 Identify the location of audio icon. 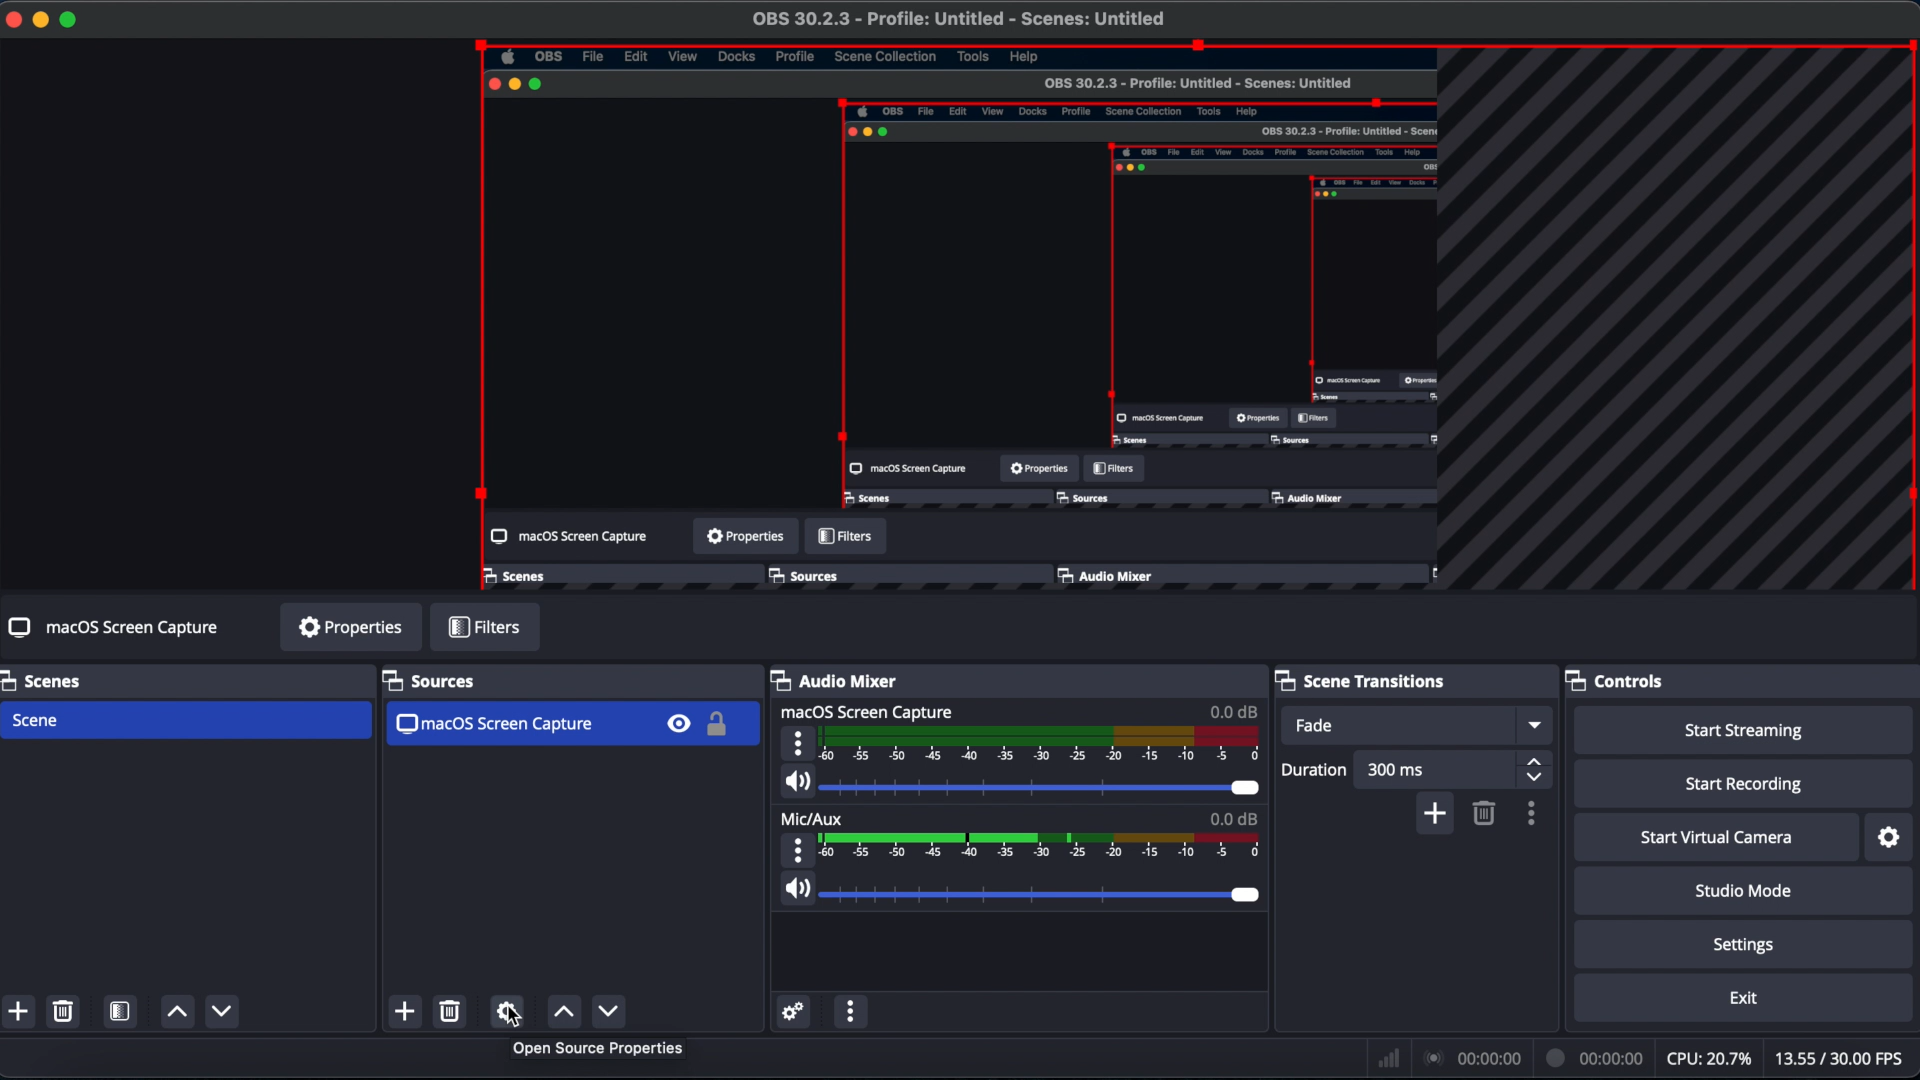
(795, 888).